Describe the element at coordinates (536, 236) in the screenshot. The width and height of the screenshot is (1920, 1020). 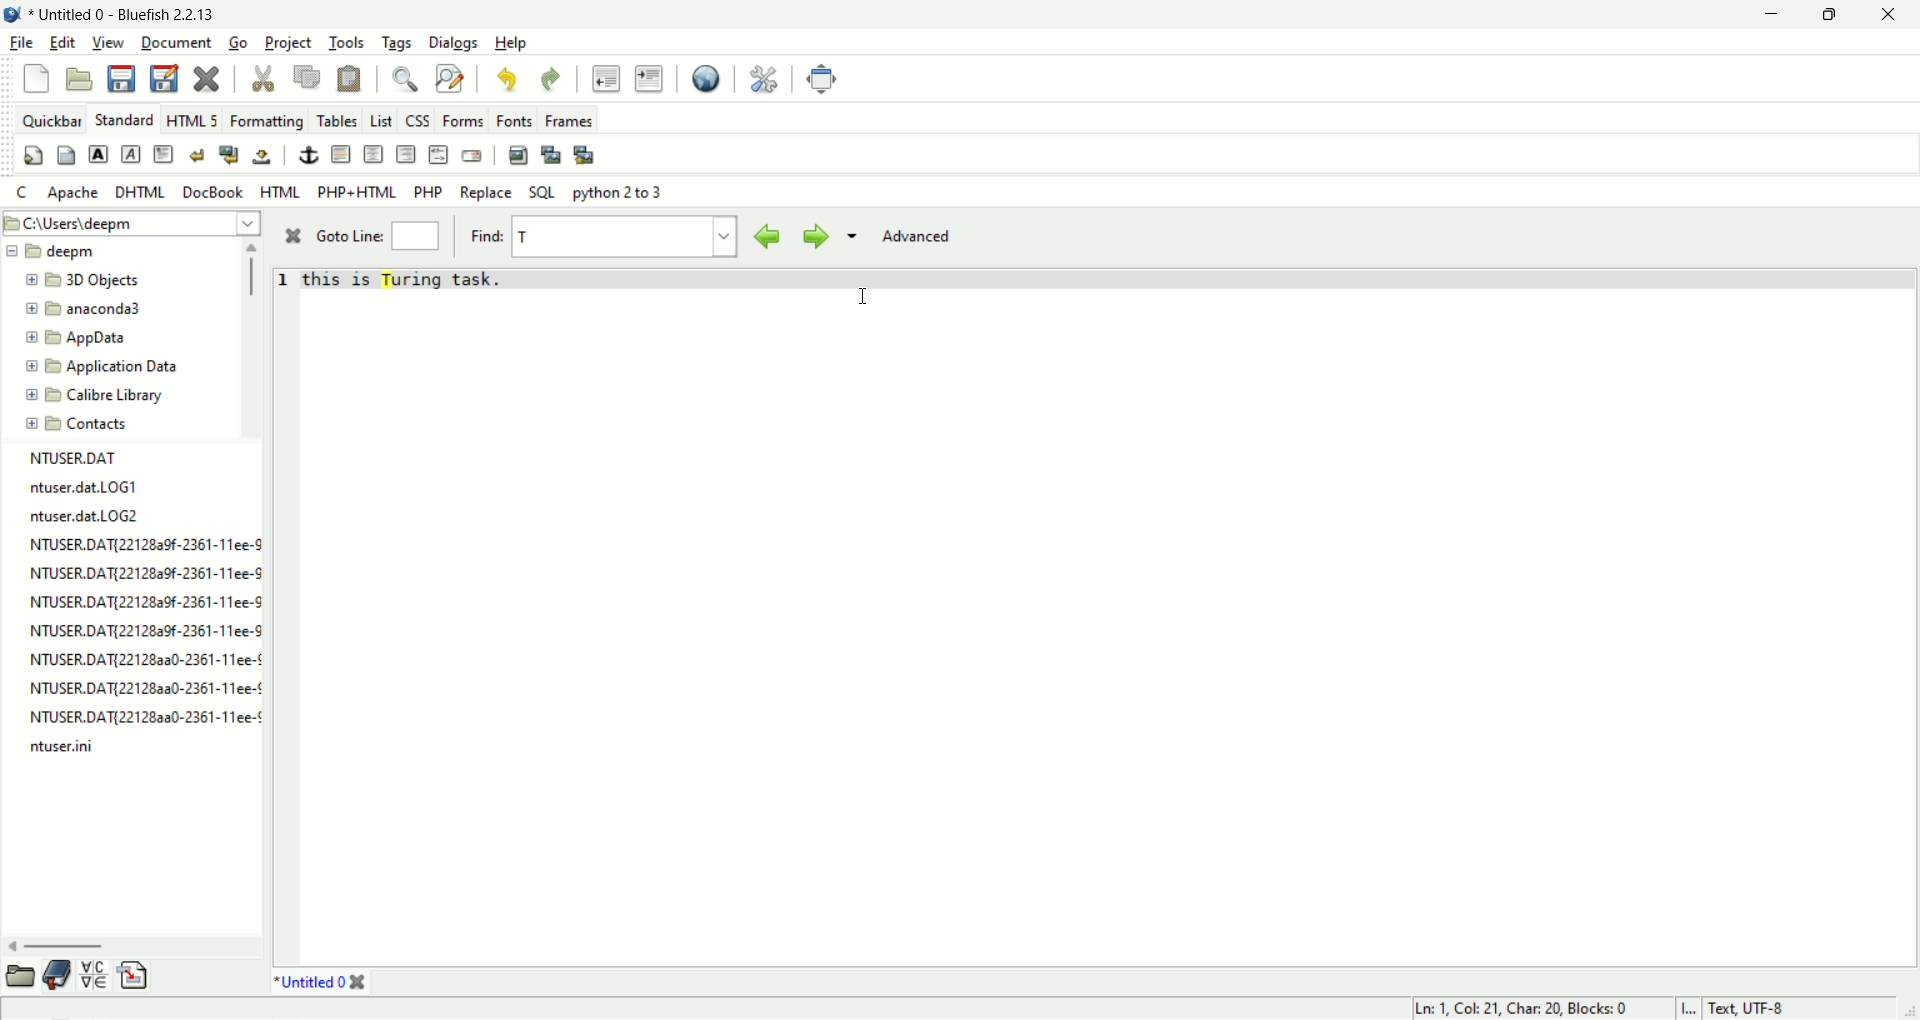
I see `Input text` at that location.